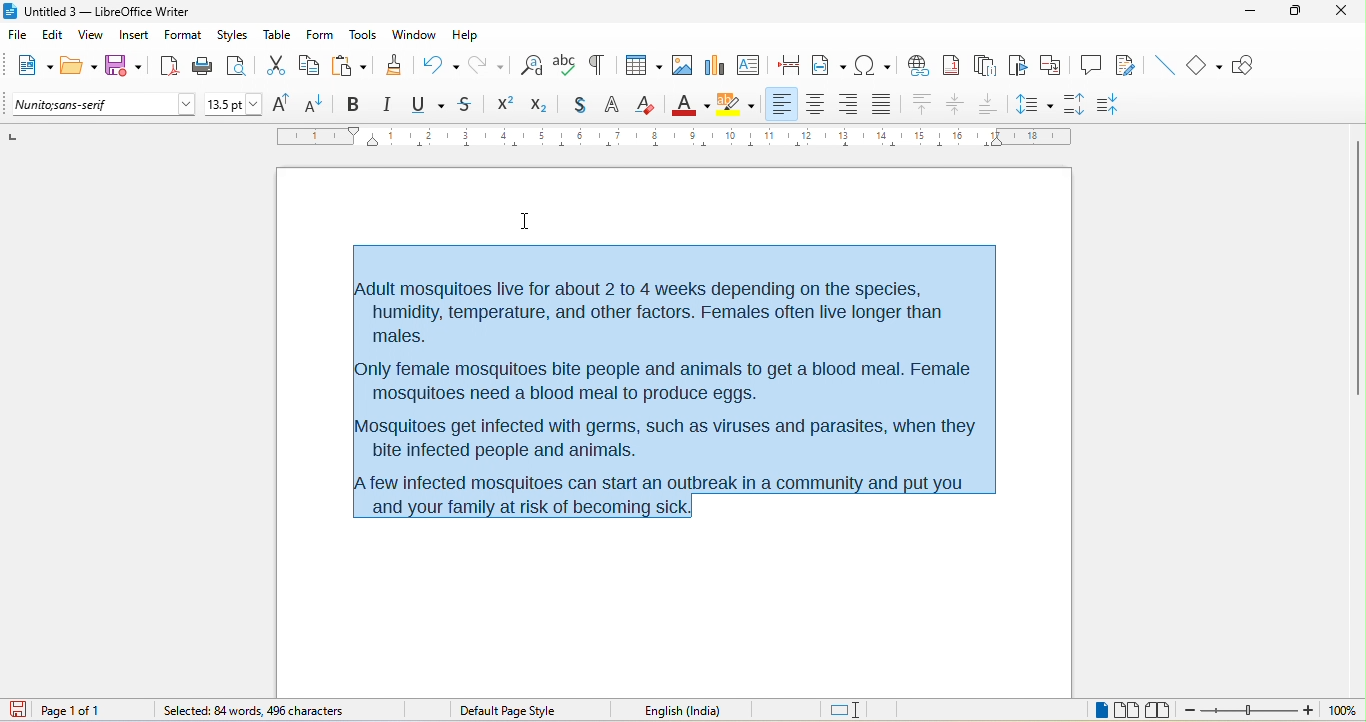  I want to click on subscript, so click(544, 103).